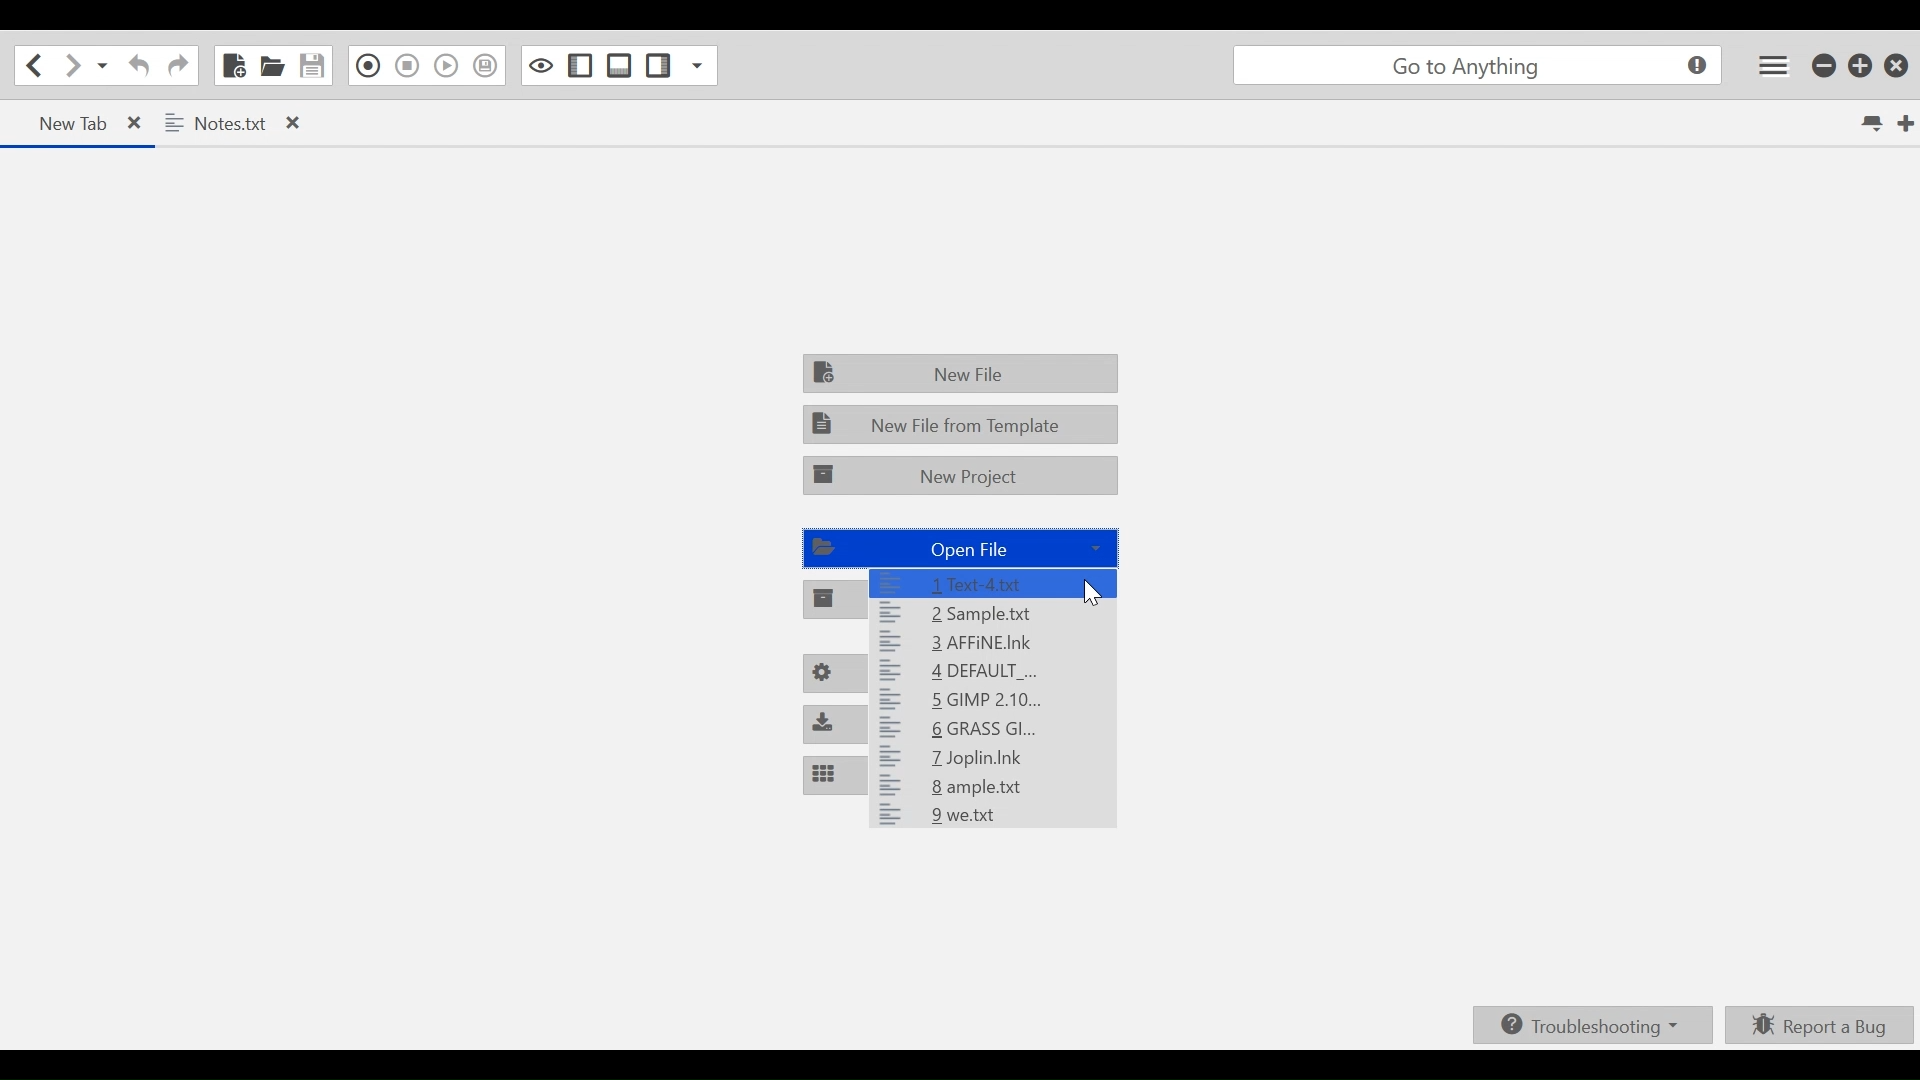  Describe the element at coordinates (835, 601) in the screenshot. I see `Open Project` at that location.